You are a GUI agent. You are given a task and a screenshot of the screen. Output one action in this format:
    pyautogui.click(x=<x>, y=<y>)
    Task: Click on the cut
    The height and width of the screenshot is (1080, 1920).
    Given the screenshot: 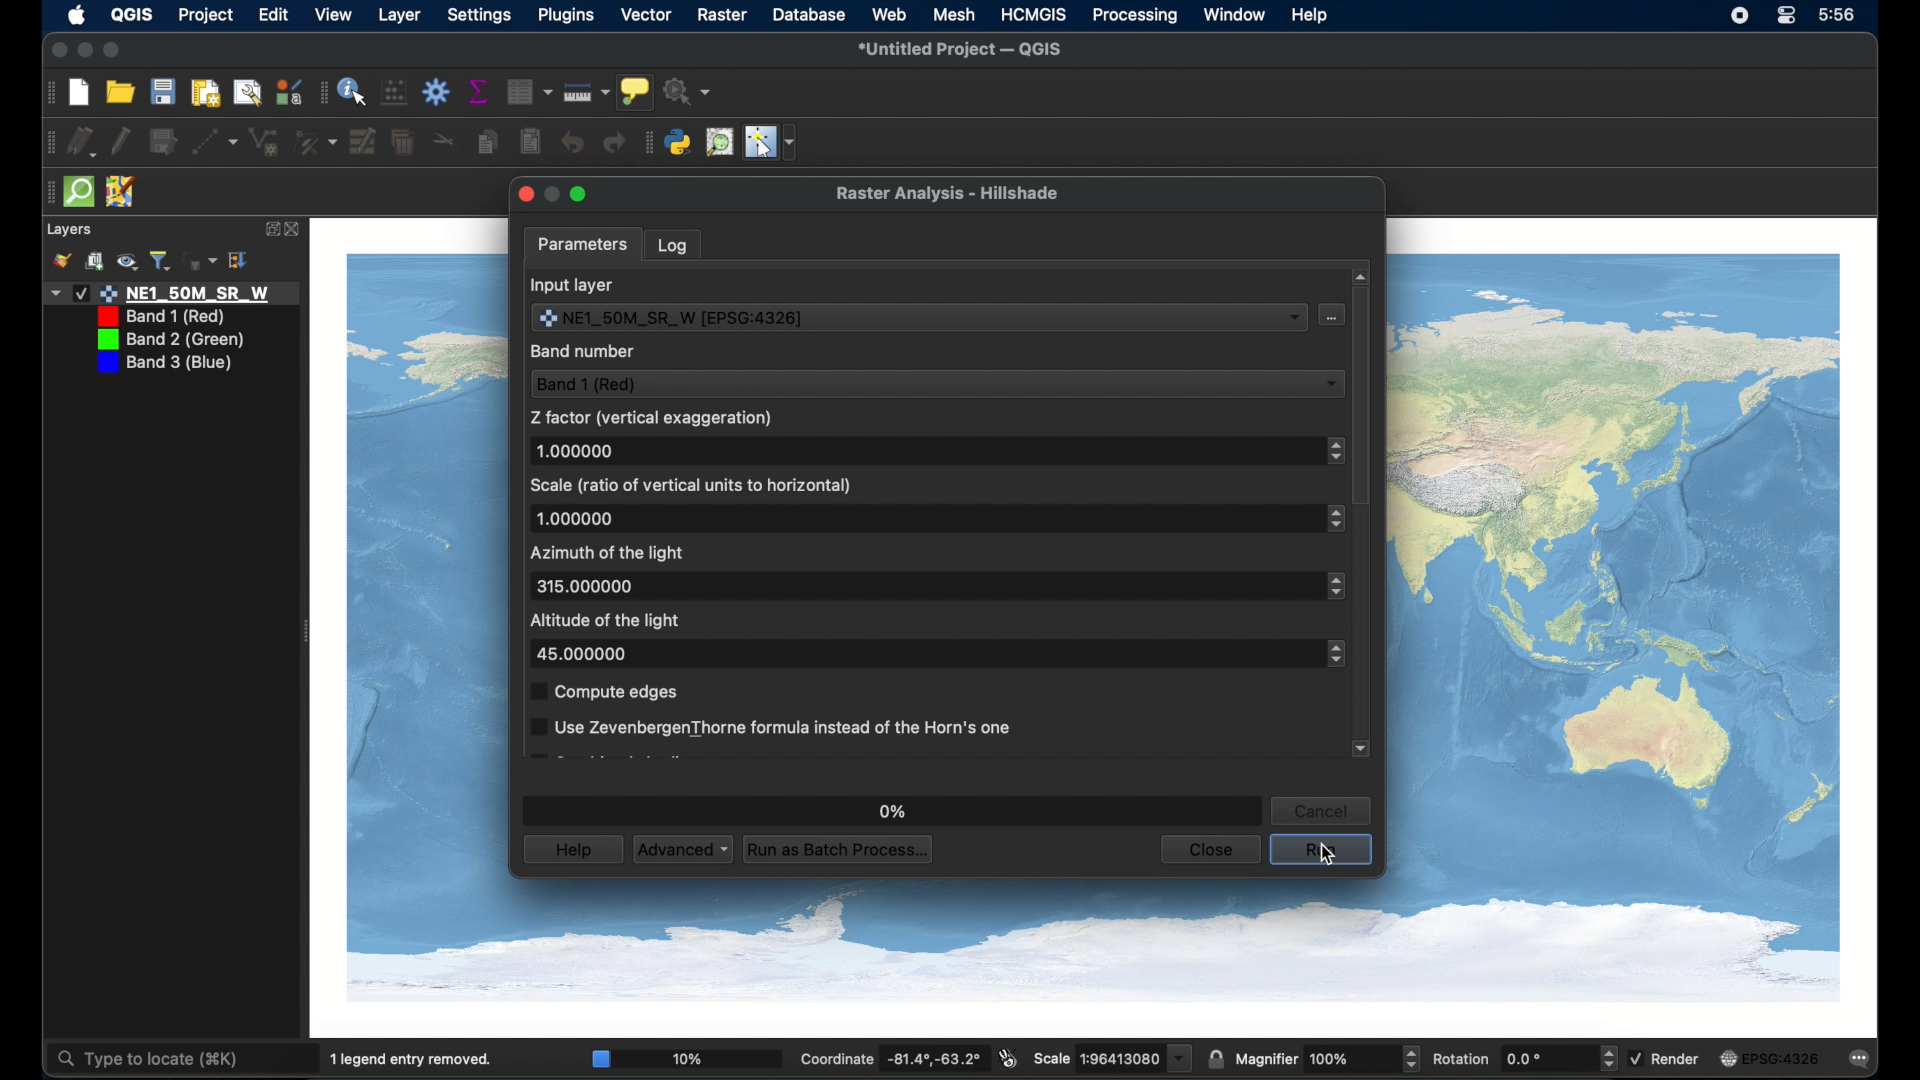 What is the action you would take?
    pyautogui.click(x=445, y=140)
    